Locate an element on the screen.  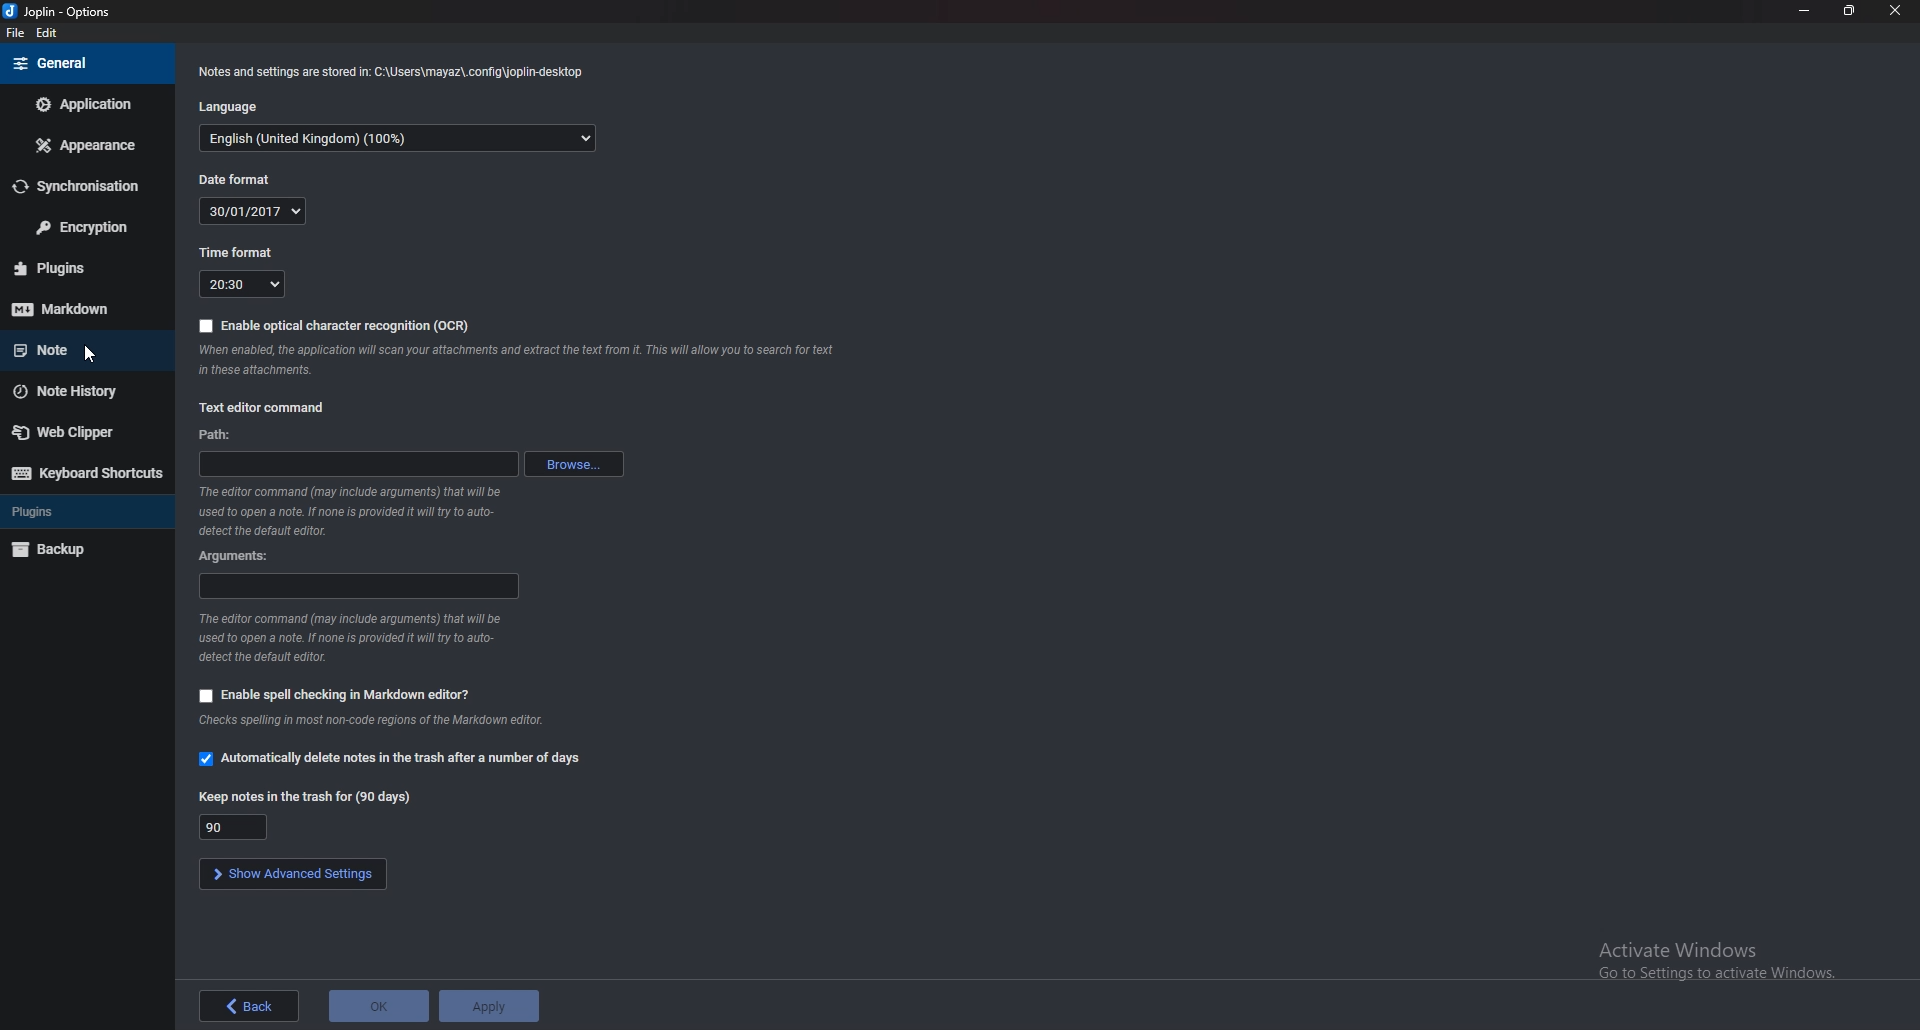
Time format is located at coordinates (238, 251).